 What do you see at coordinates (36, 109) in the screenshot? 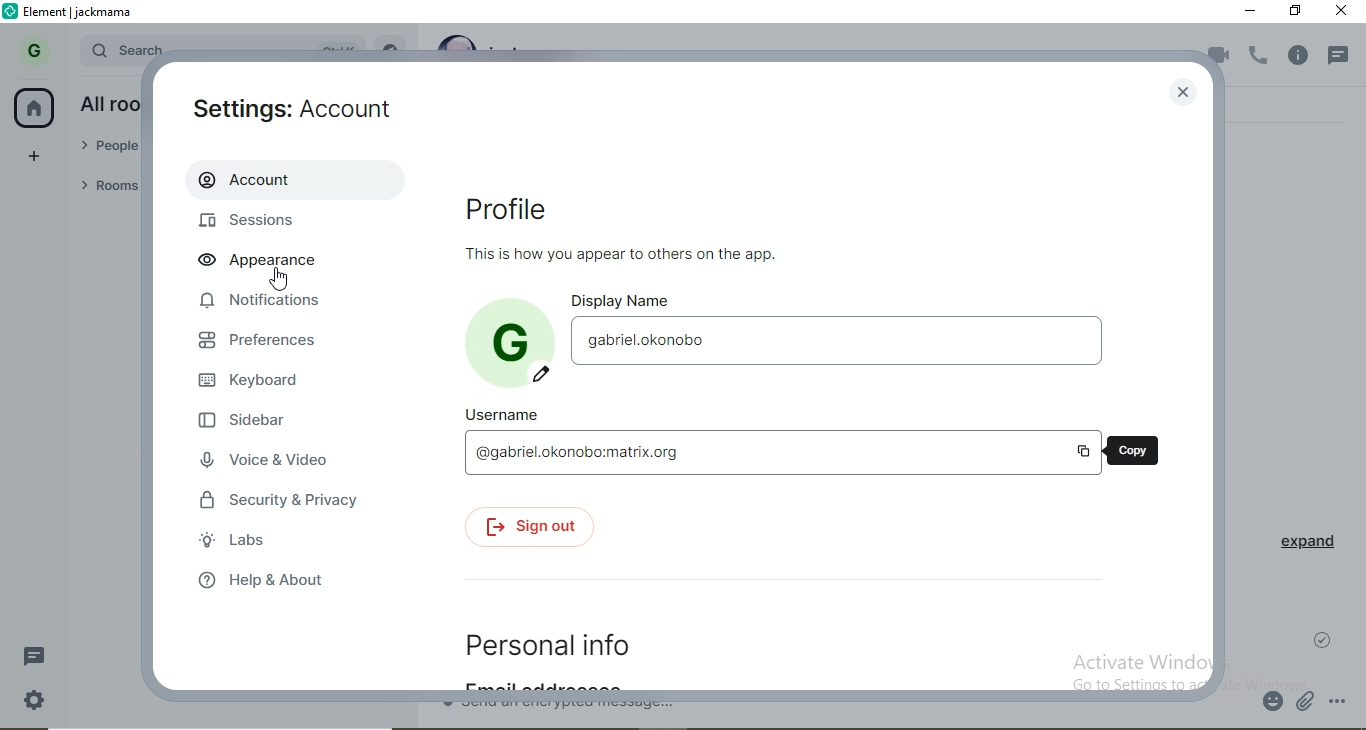
I see `home` at bounding box center [36, 109].